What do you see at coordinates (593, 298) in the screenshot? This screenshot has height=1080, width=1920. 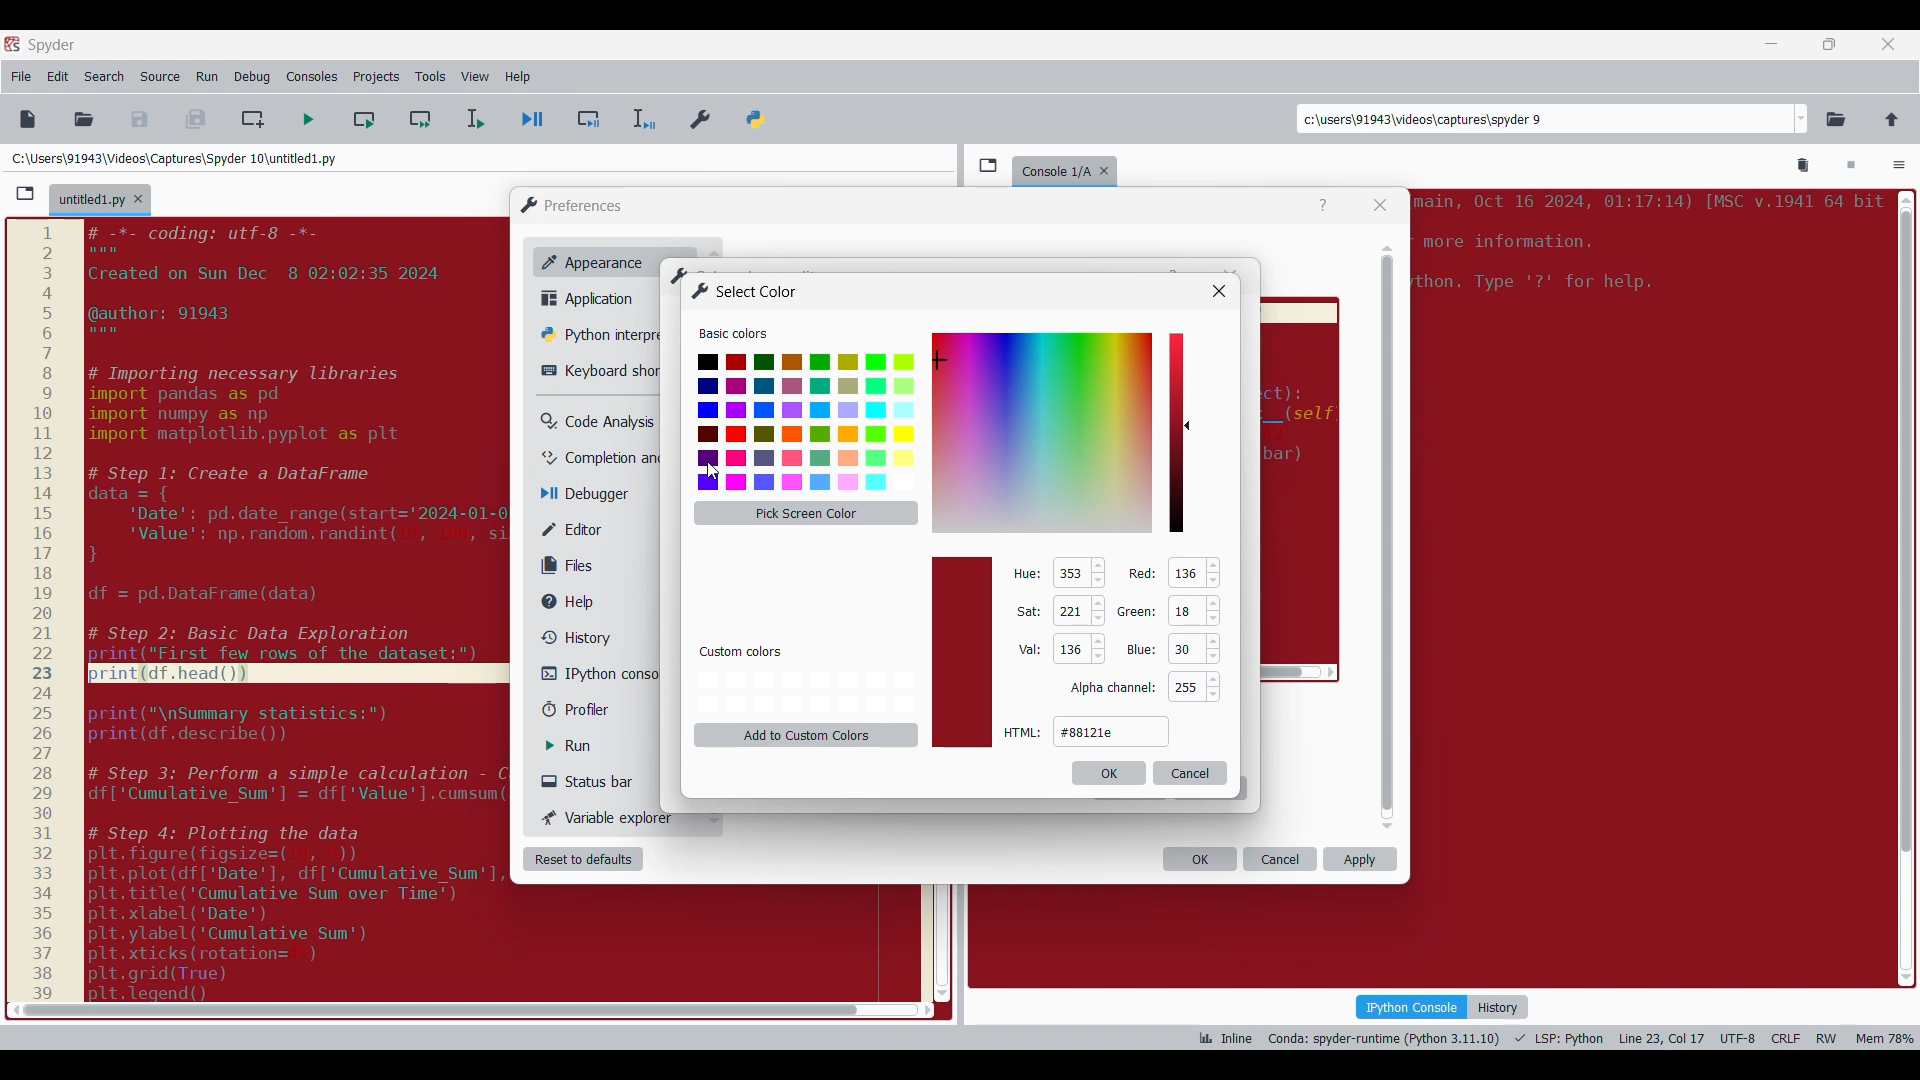 I see `Application` at bounding box center [593, 298].